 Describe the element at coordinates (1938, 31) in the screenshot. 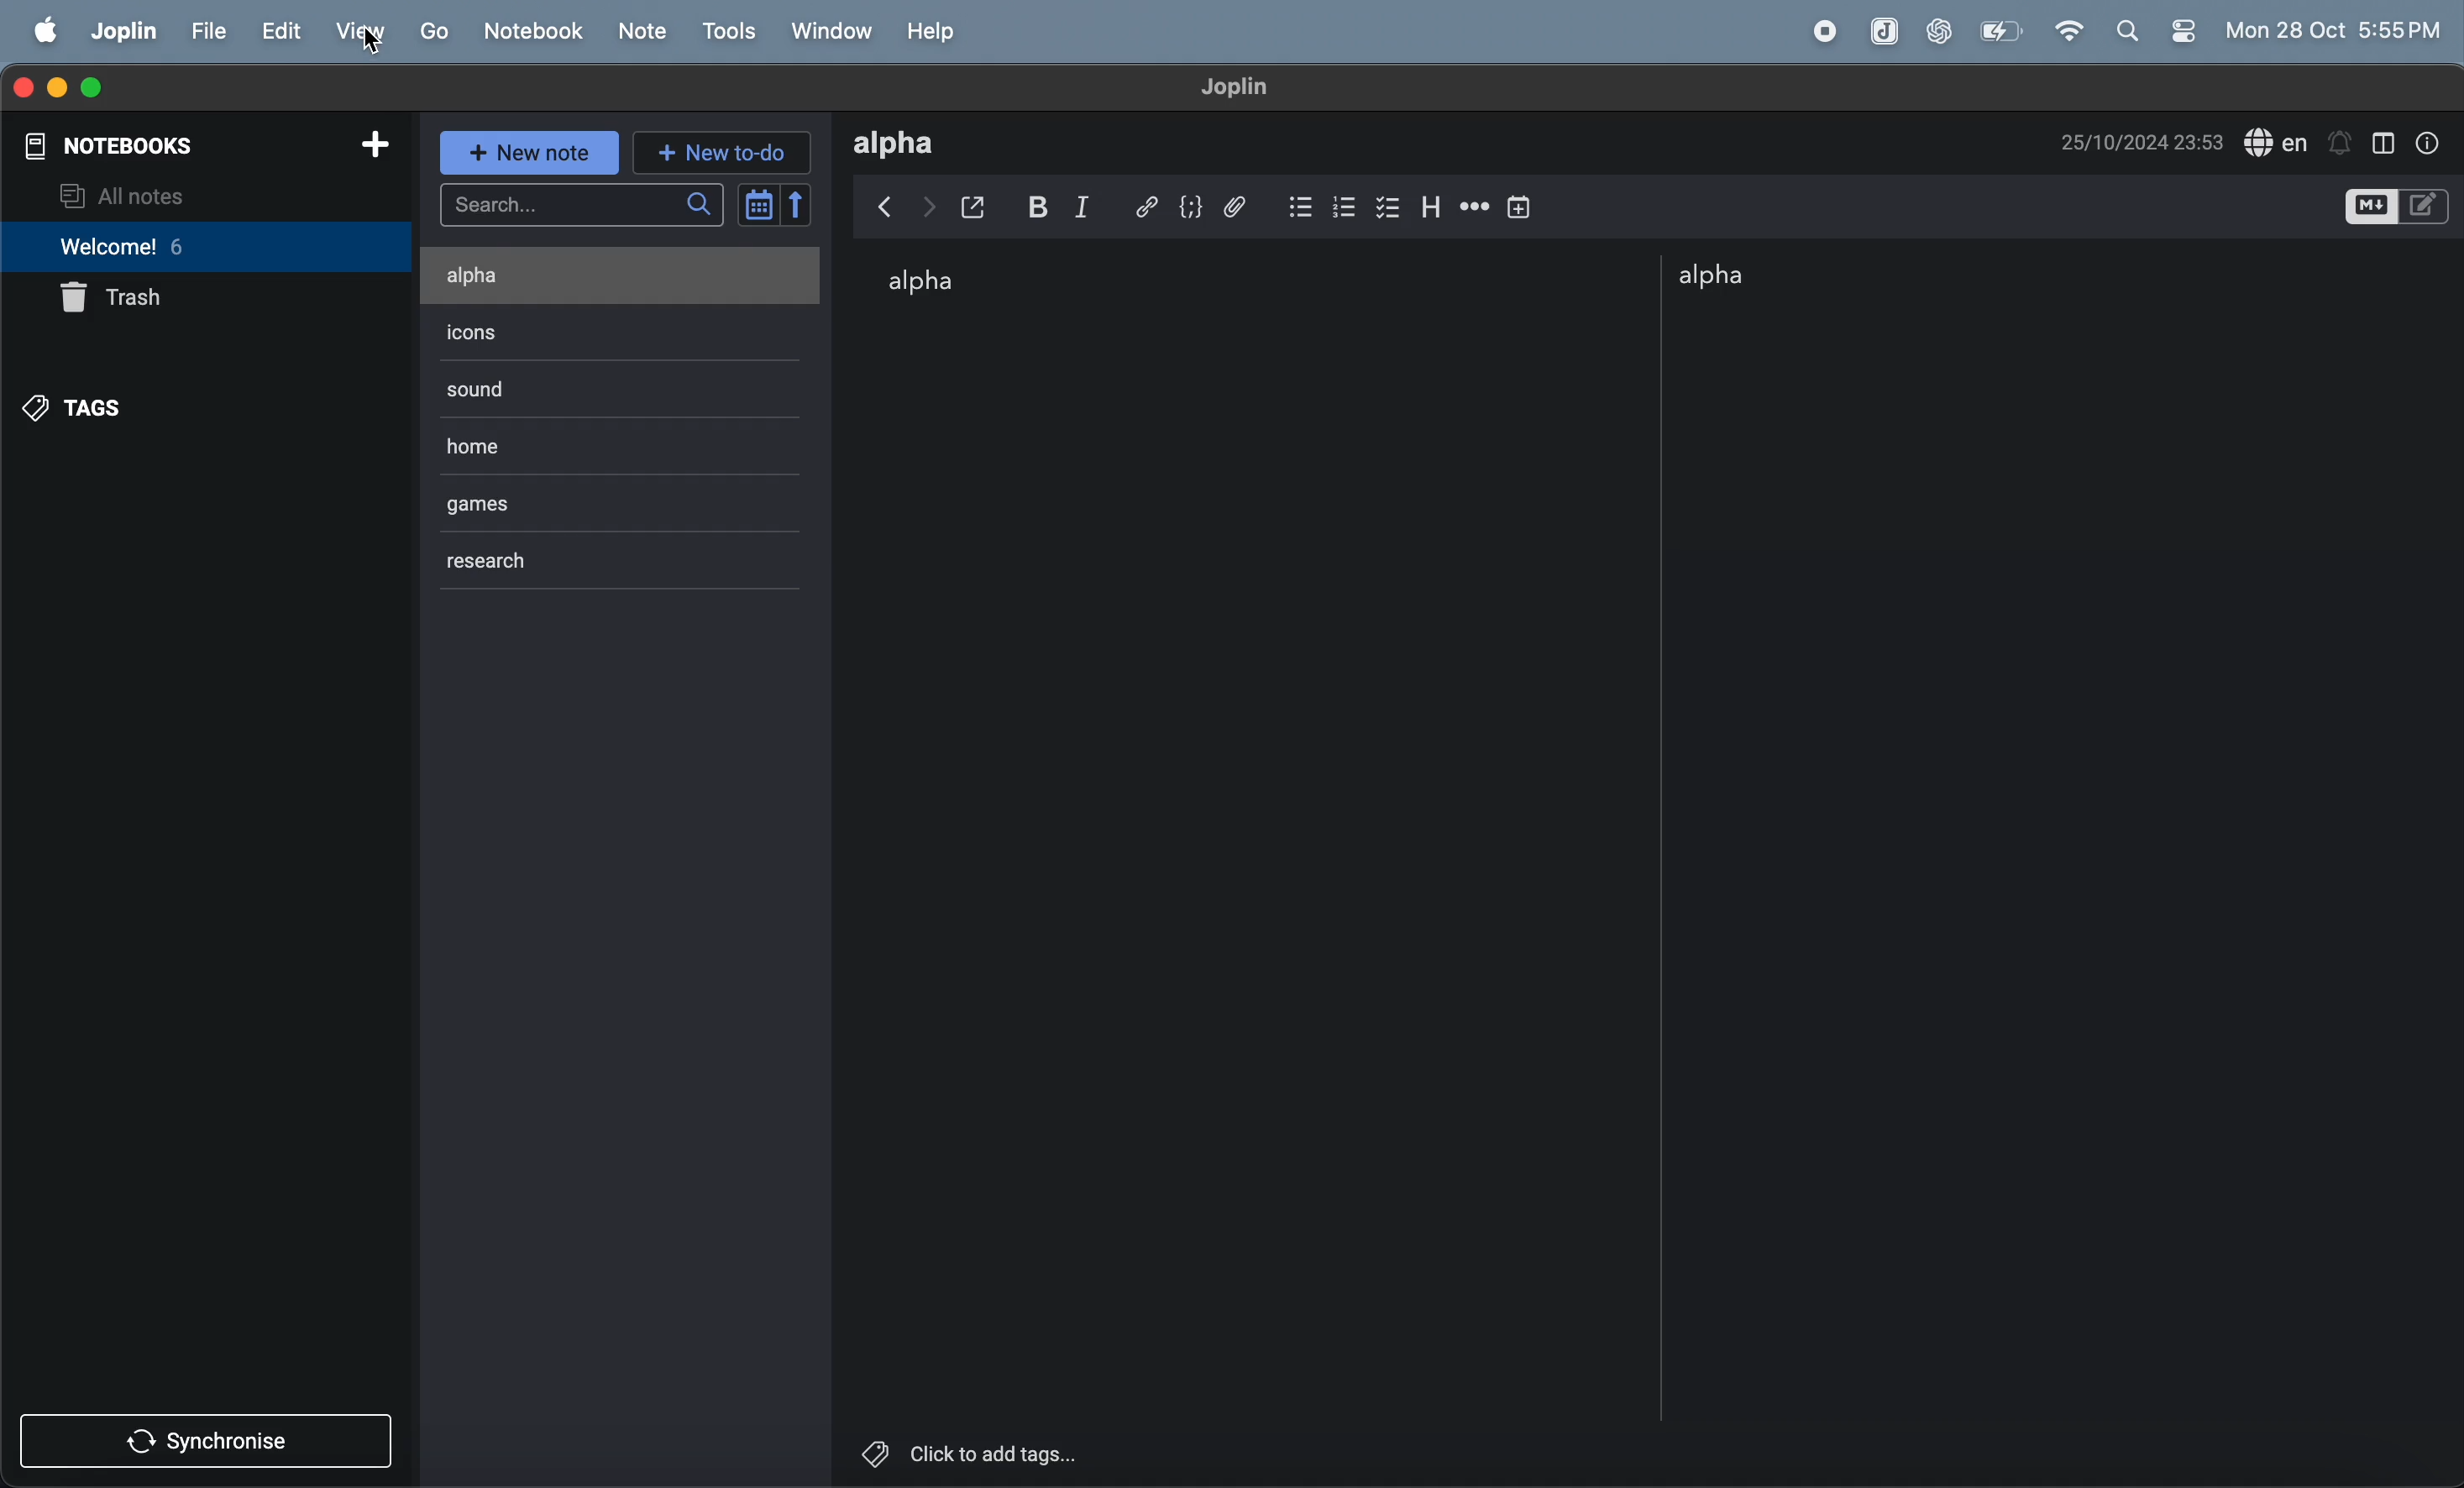

I see `chatgpt` at that location.